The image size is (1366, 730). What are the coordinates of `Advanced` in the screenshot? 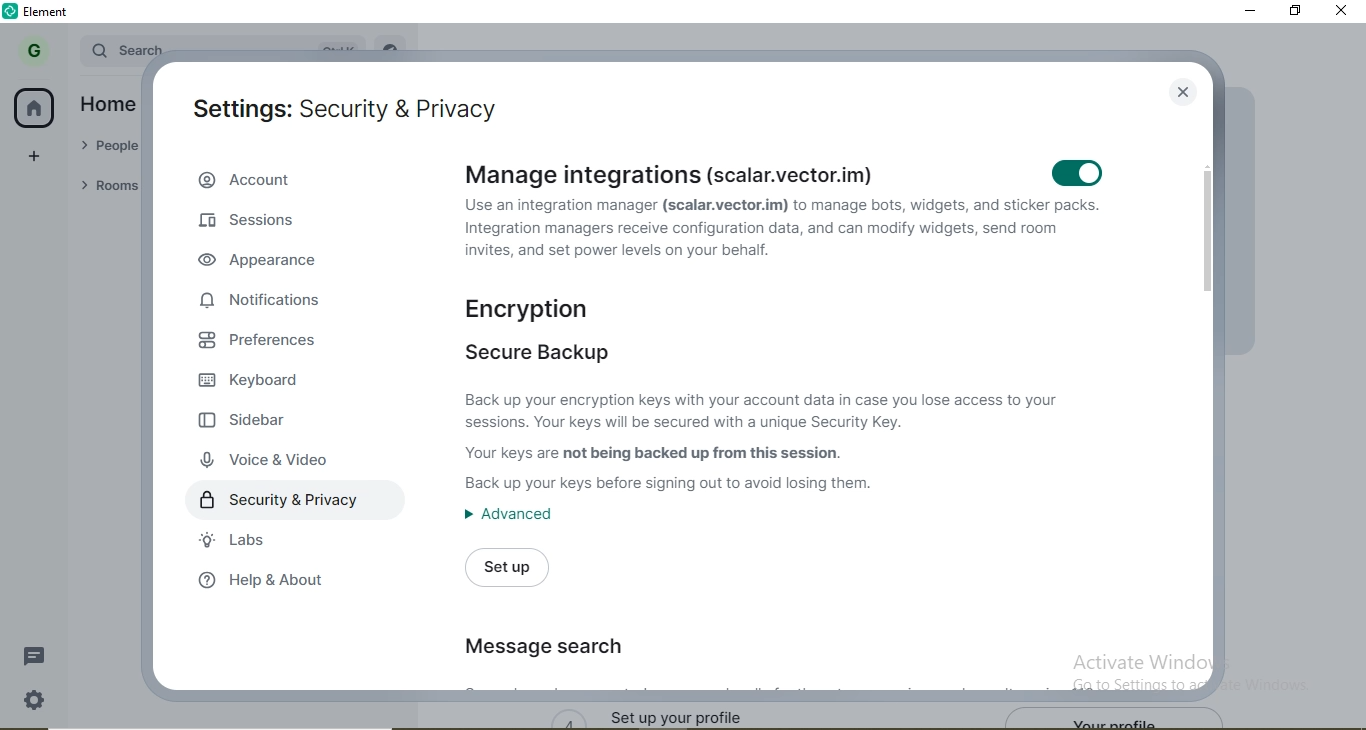 It's located at (507, 520).